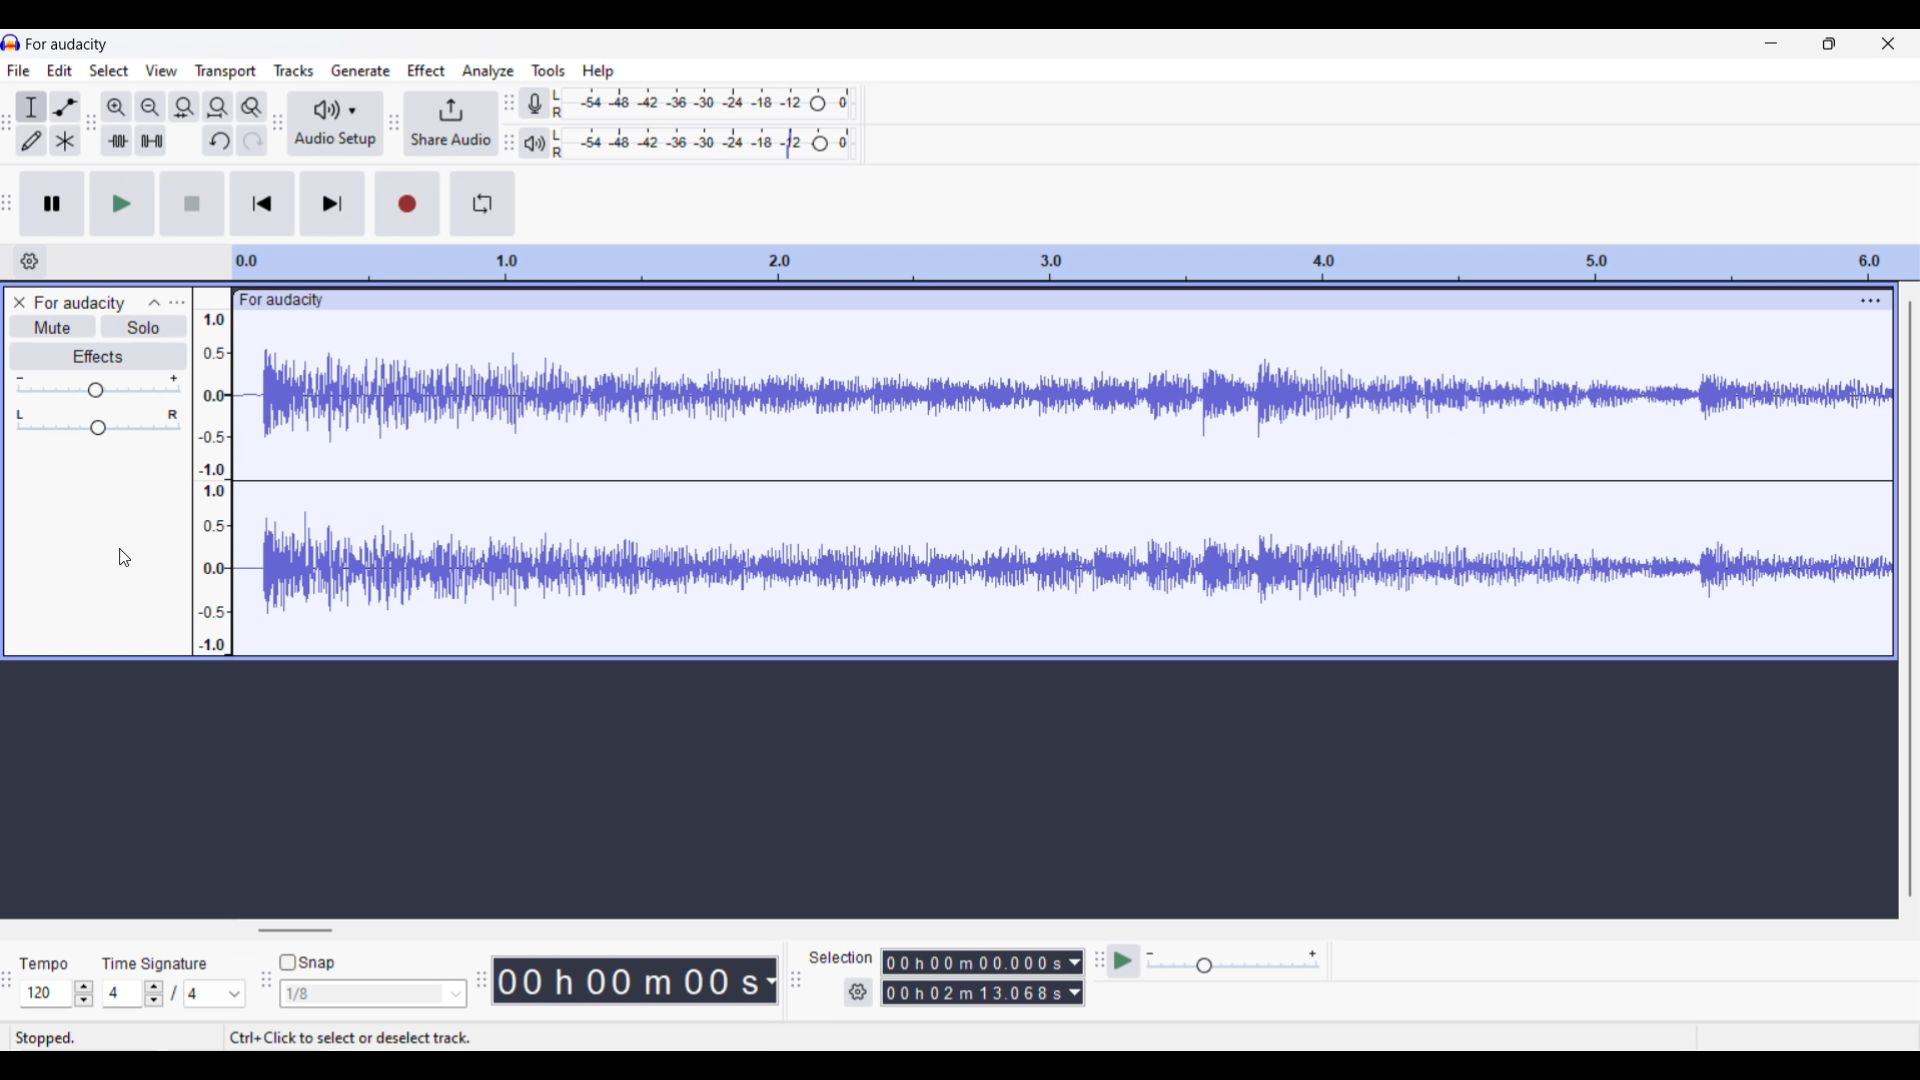 The image size is (1920, 1080). Describe the element at coordinates (31, 141) in the screenshot. I see `Draw tool` at that location.